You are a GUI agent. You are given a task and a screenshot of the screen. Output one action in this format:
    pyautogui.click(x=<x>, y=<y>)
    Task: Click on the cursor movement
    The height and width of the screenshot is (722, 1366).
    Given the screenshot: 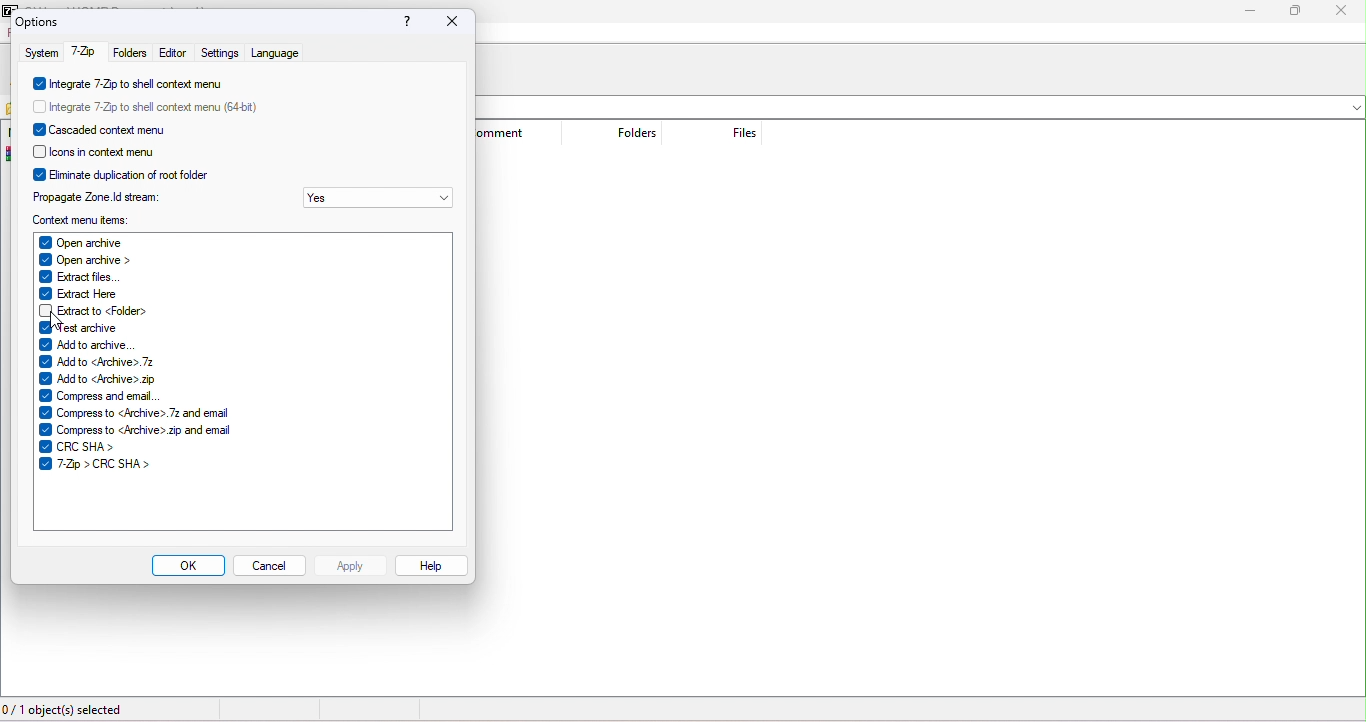 What is the action you would take?
    pyautogui.click(x=57, y=320)
    